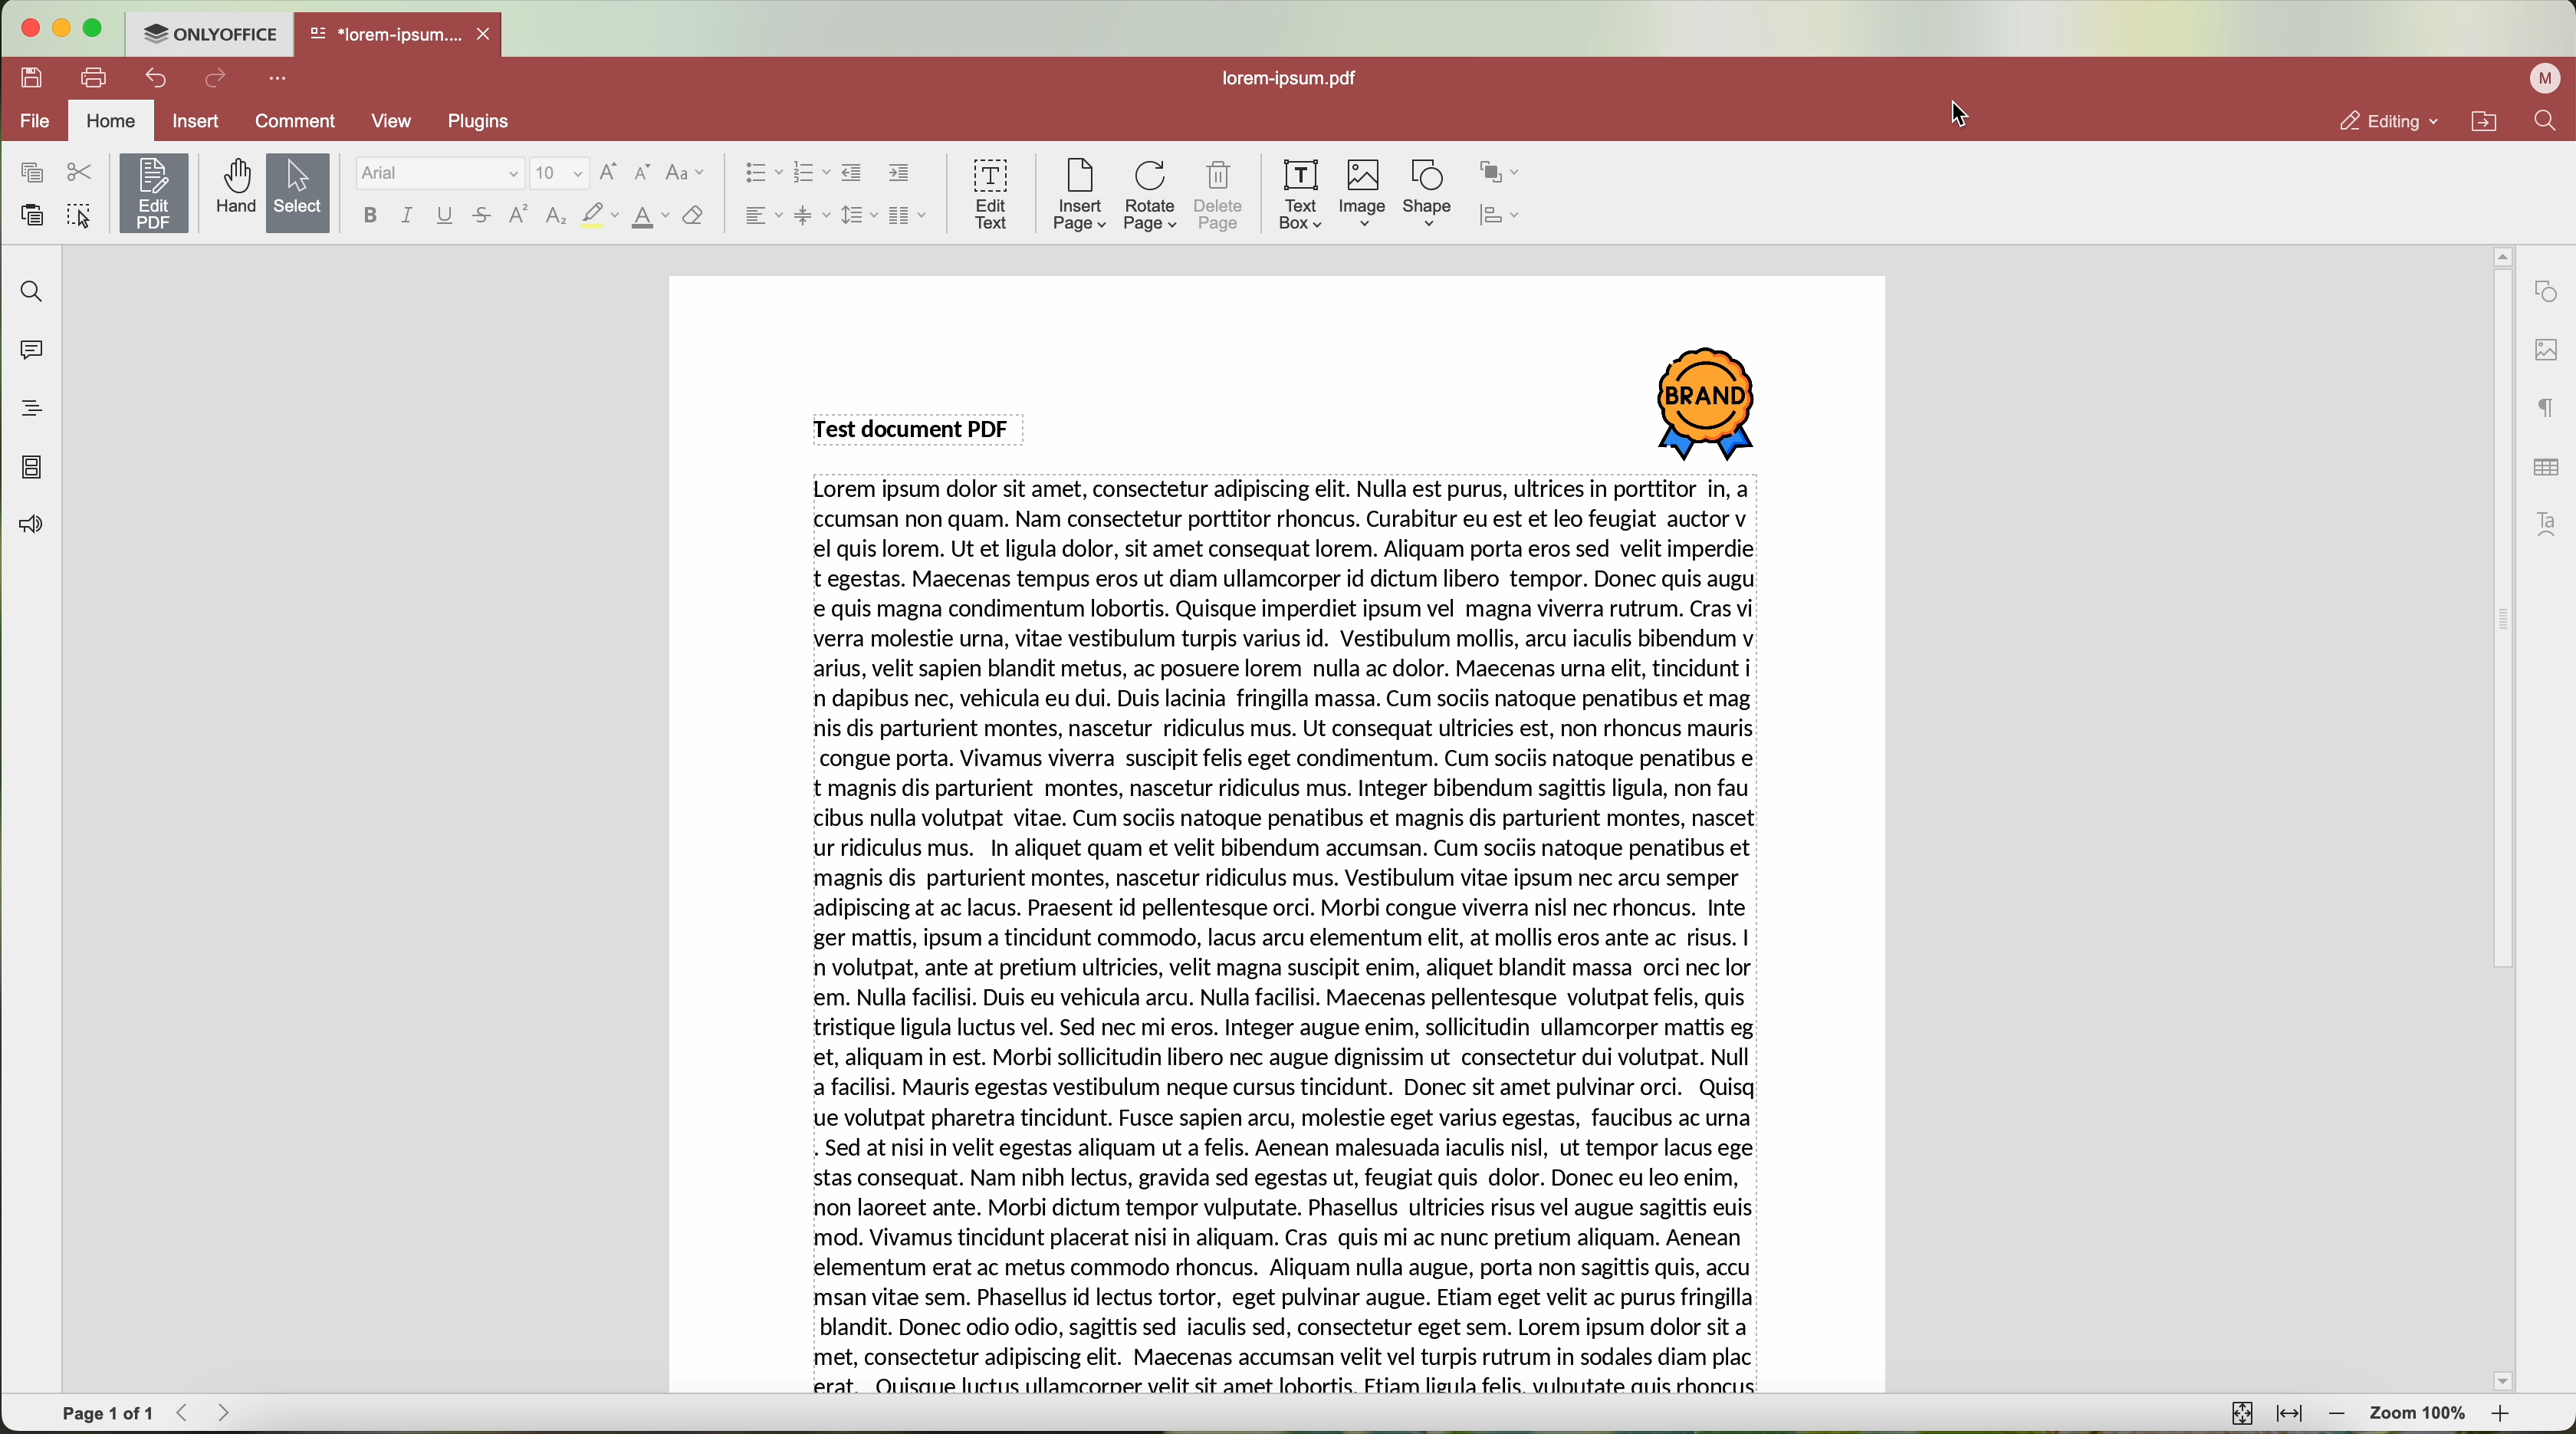  What do you see at coordinates (2420, 1417) in the screenshot?
I see `zoom 100%` at bounding box center [2420, 1417].